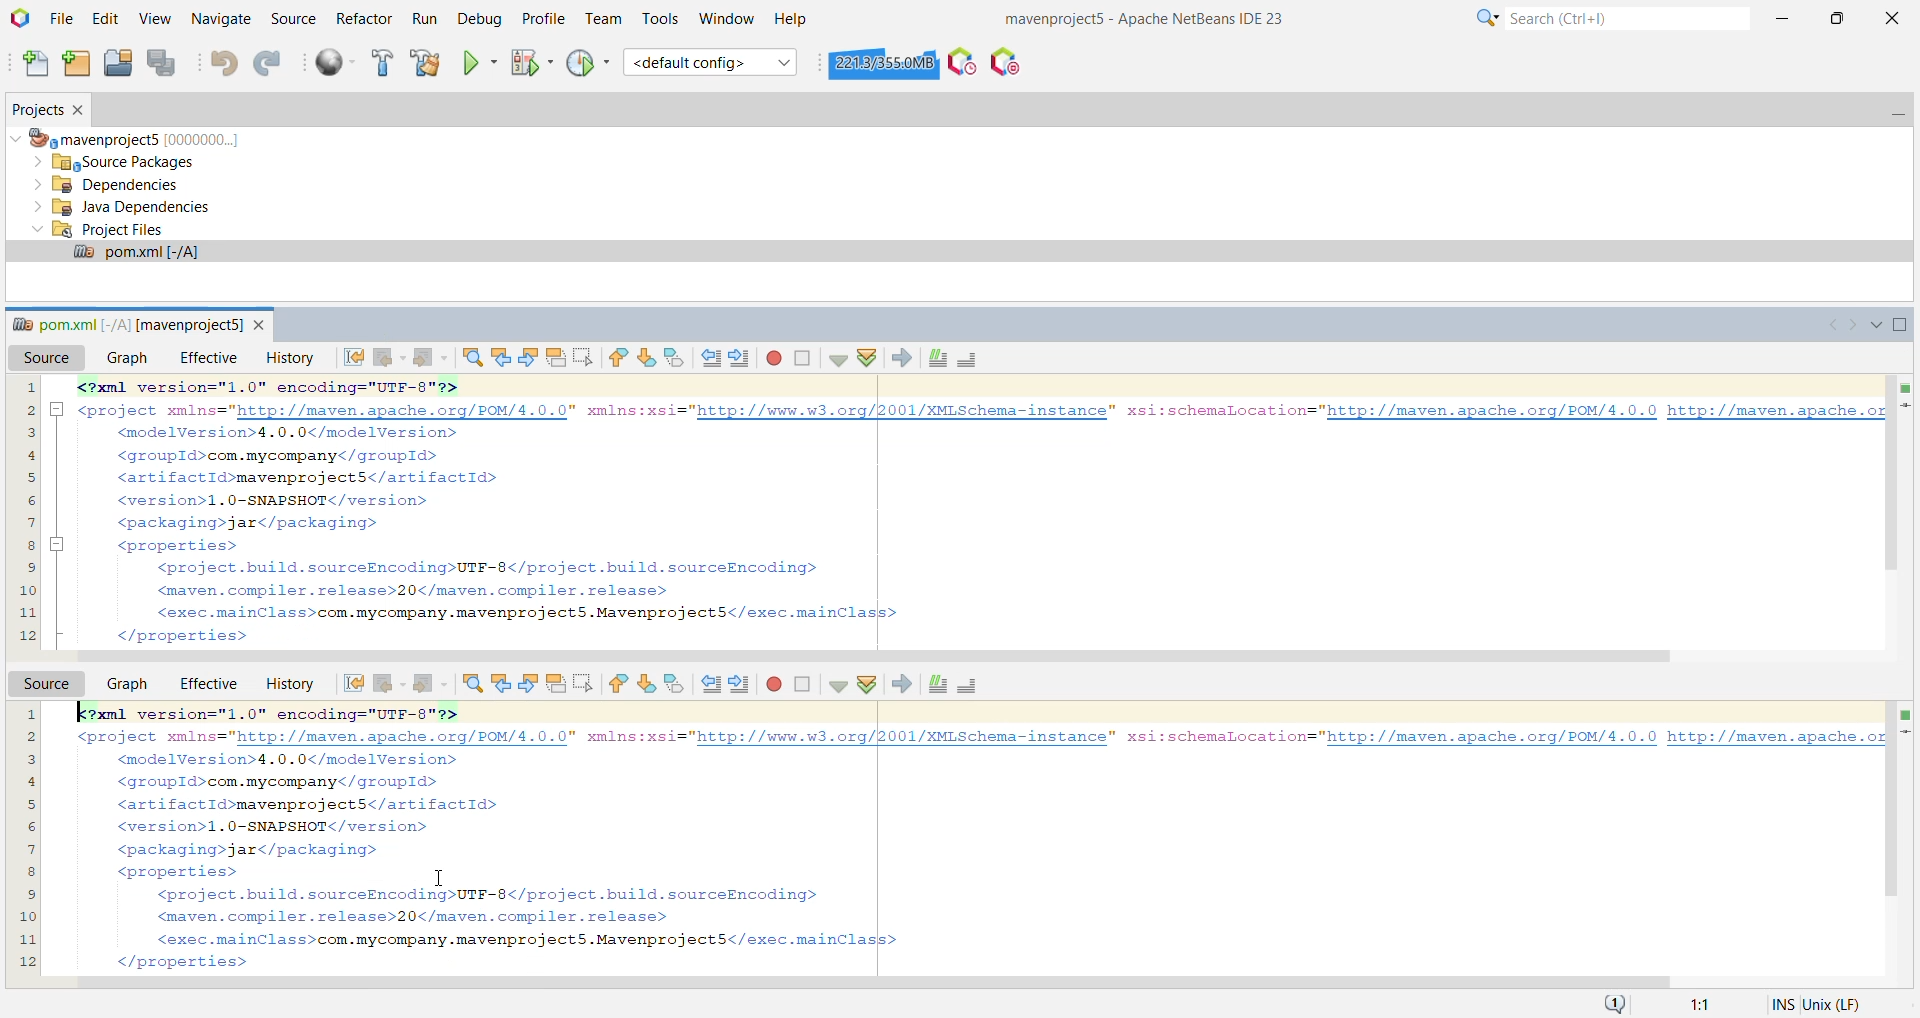  Describe the element at coordinates (390, 356) in the screenshot. I see `Back` at that location.